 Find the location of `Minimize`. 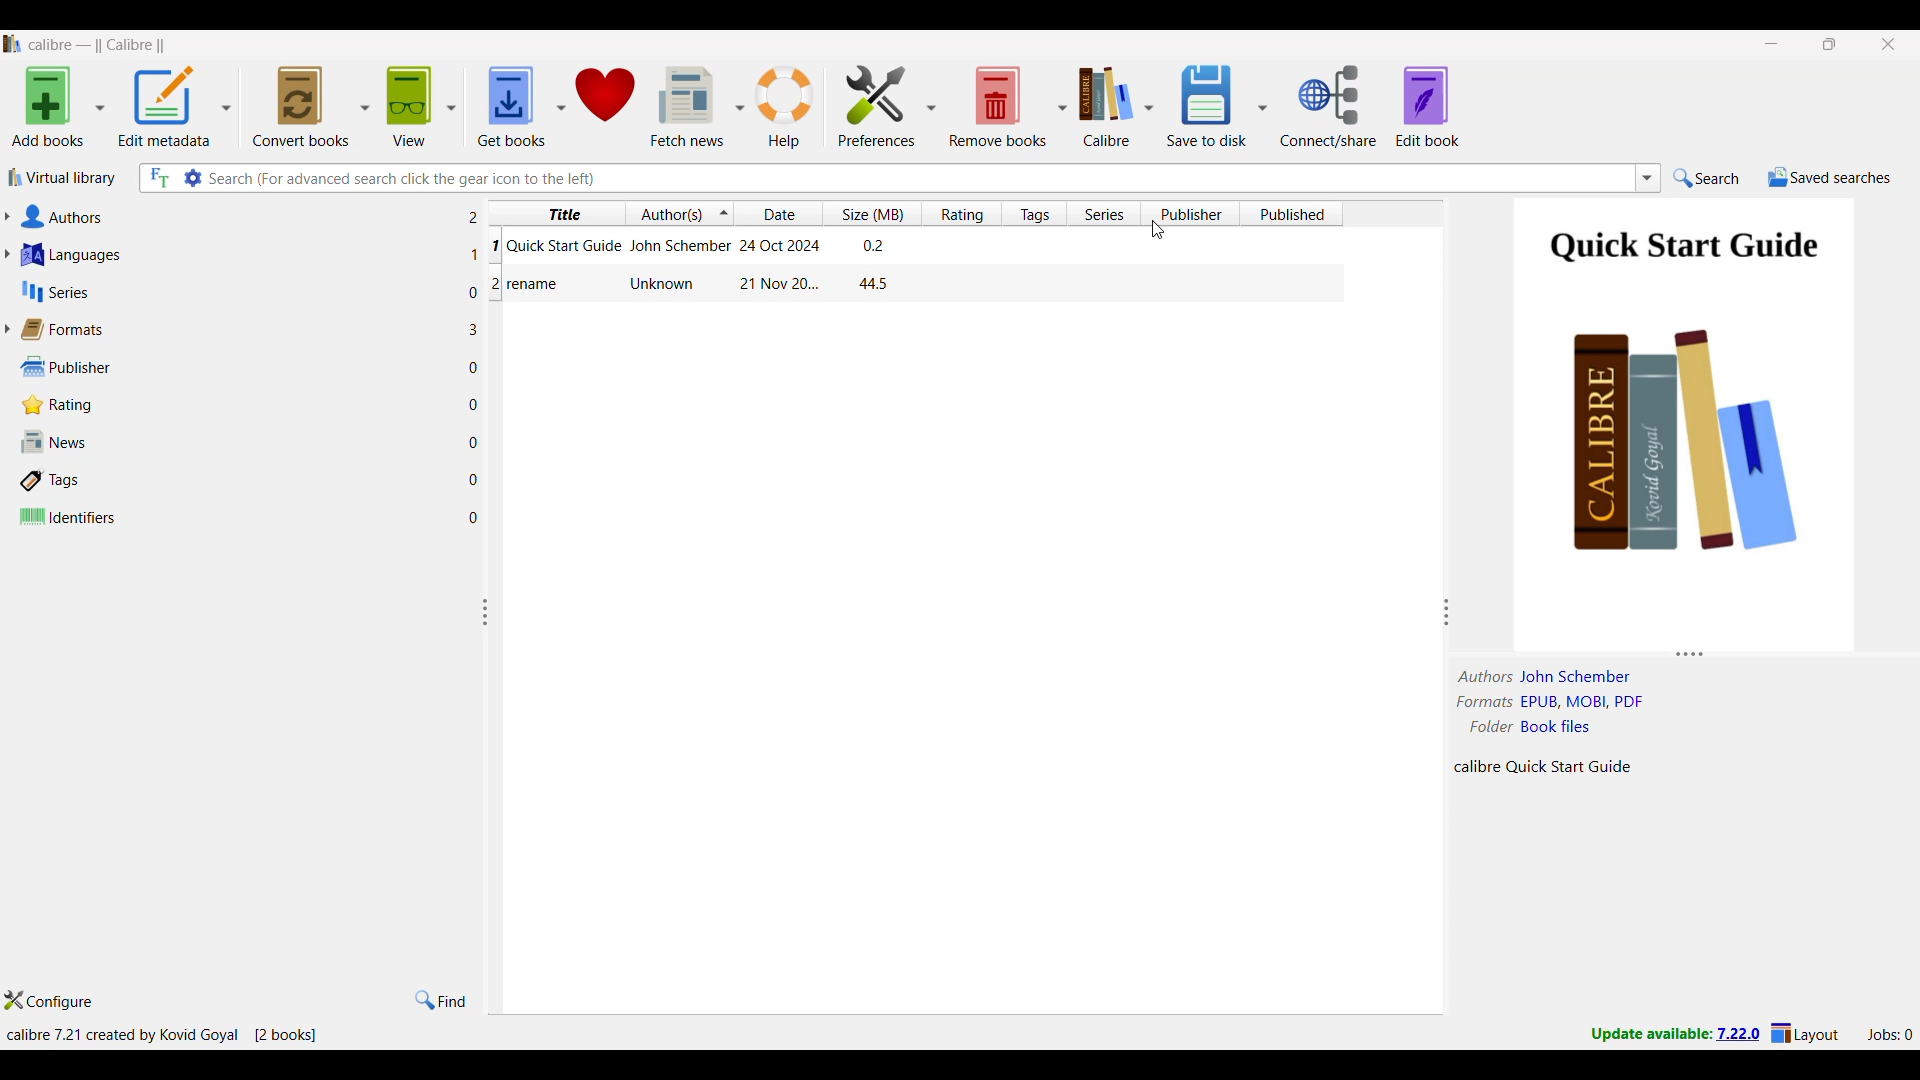

Minimize is located at coordinates (1772, 44).